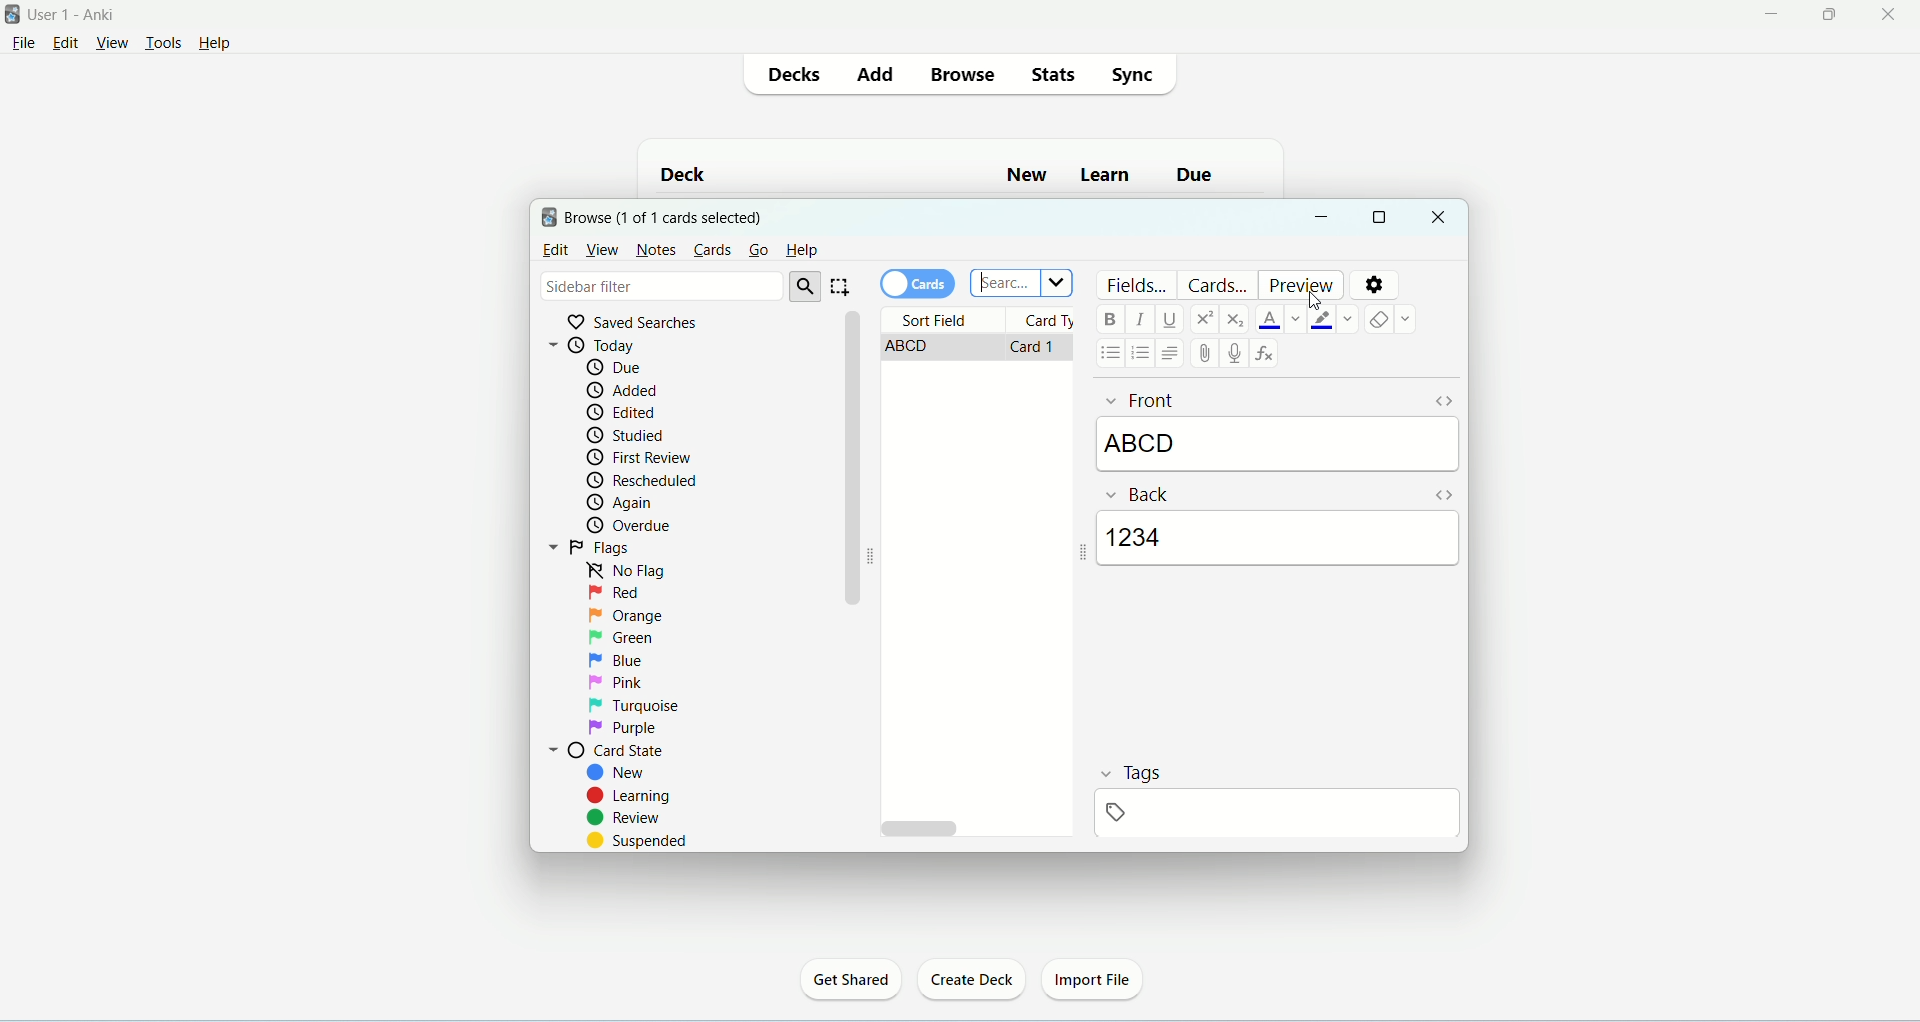  I want to click on help, so click(225, 42).